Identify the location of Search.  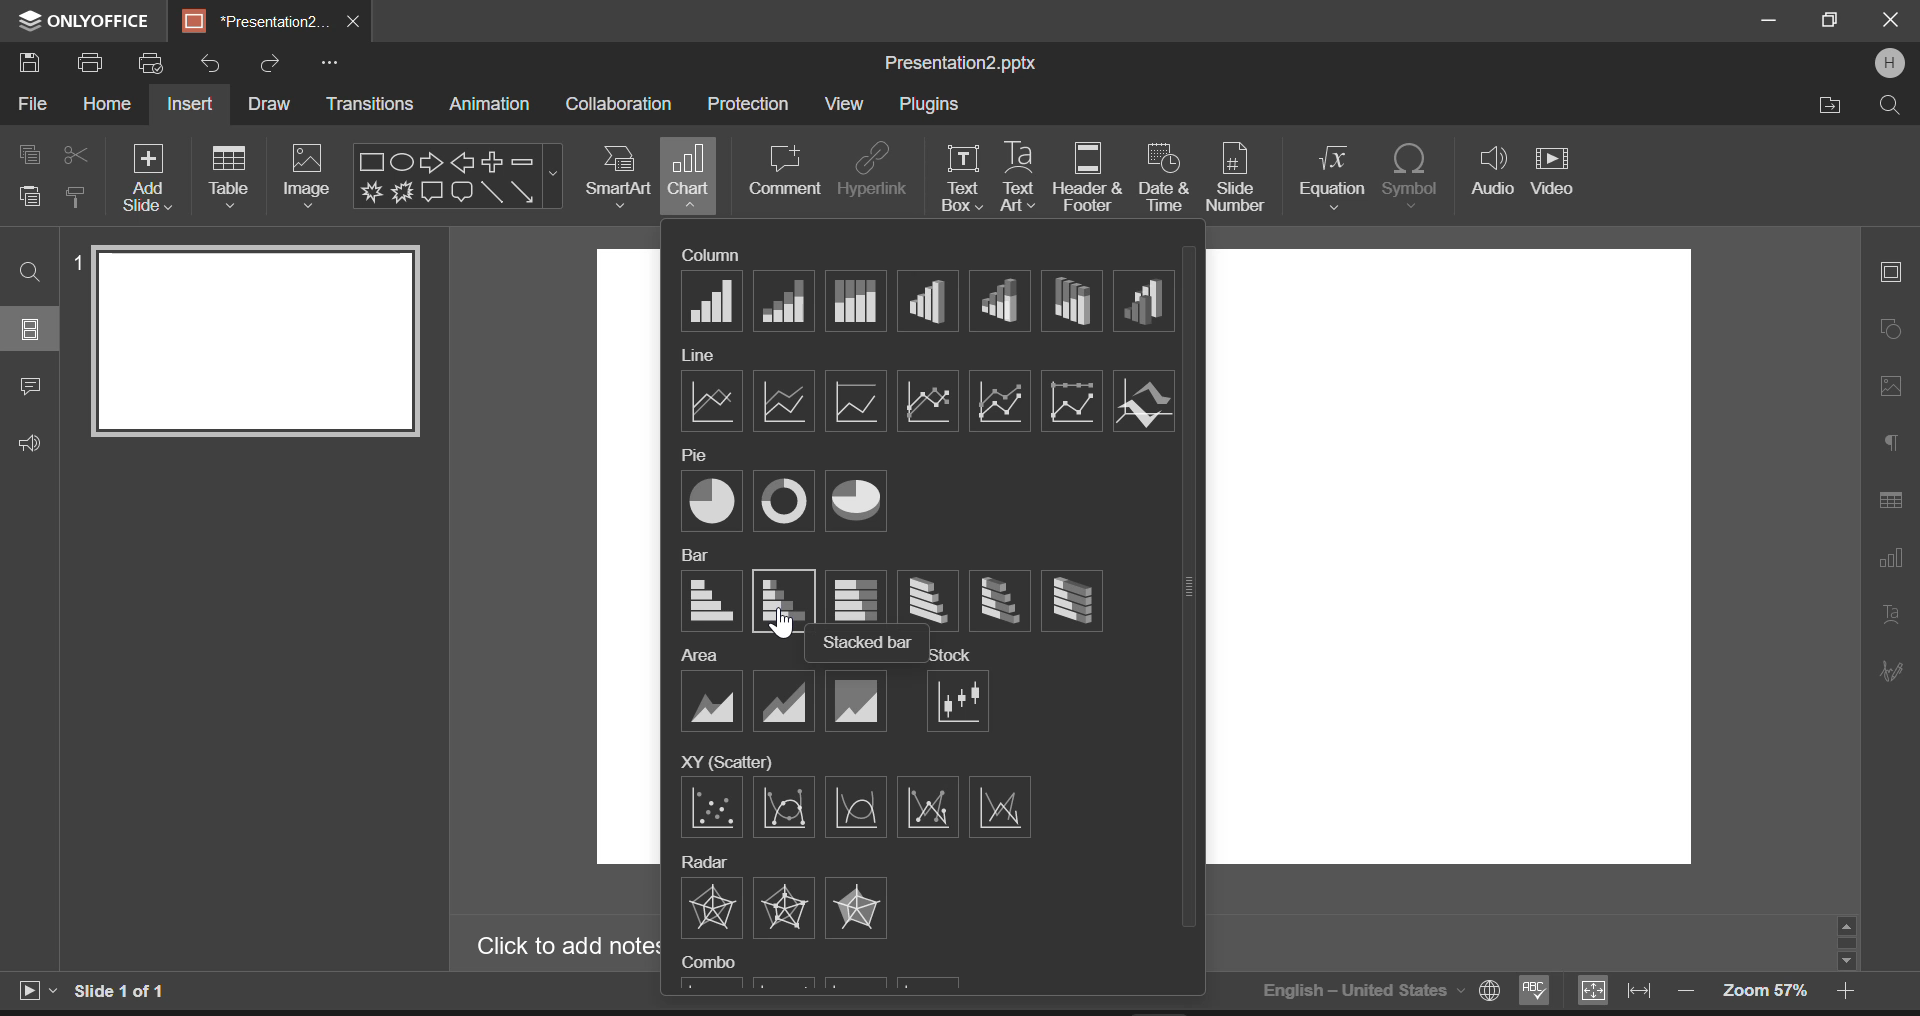
(1888, 104).